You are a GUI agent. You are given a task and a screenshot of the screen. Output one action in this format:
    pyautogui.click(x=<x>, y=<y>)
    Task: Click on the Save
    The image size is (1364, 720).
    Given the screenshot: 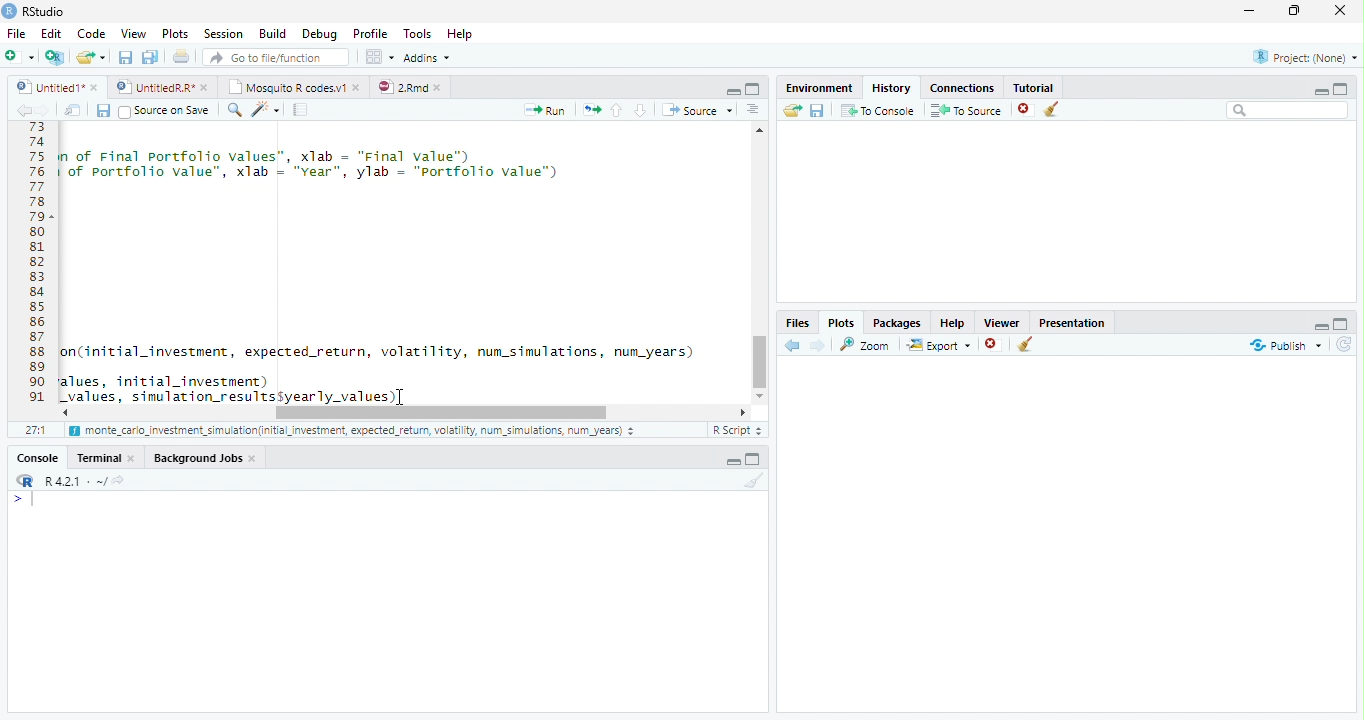 What is the action you would take?
    pyautogui.click(x=817, y=110)
    